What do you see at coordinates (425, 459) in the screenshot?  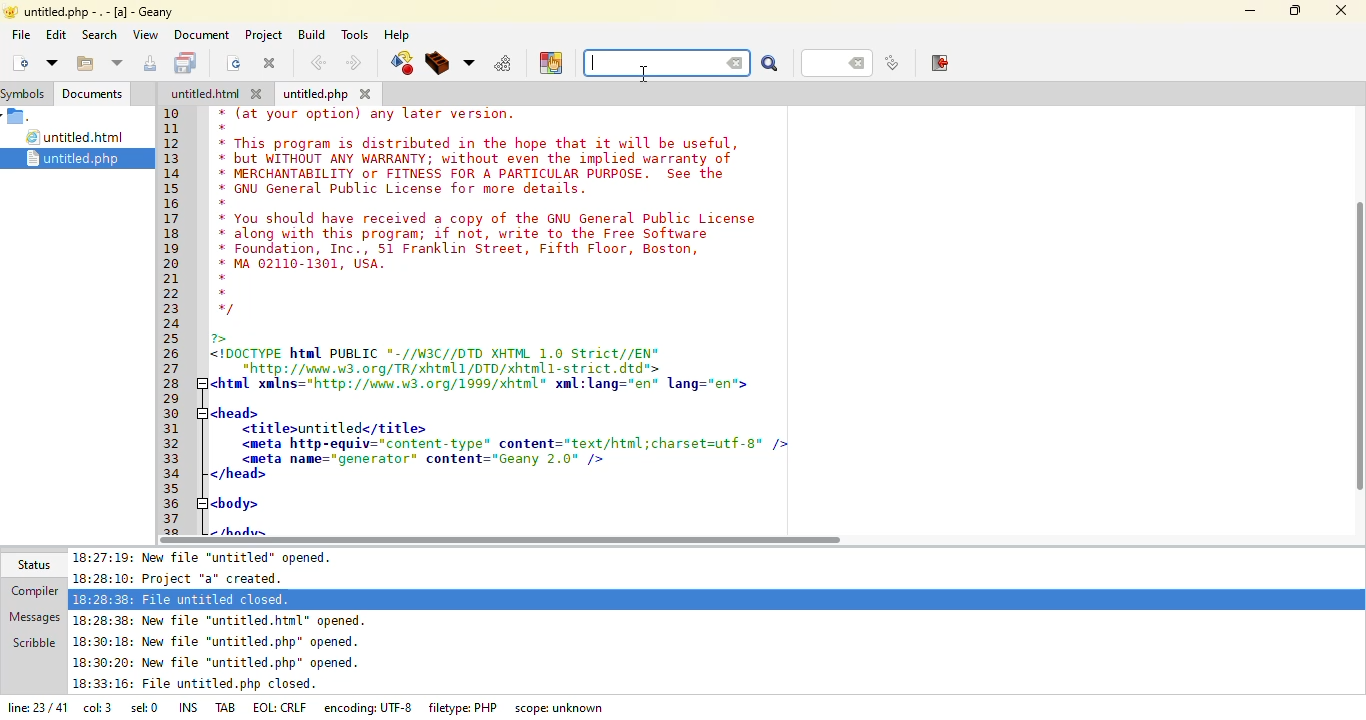 I see `<meta name="generator" content="Geany 2.0" />` at bounding box center [425, 459].